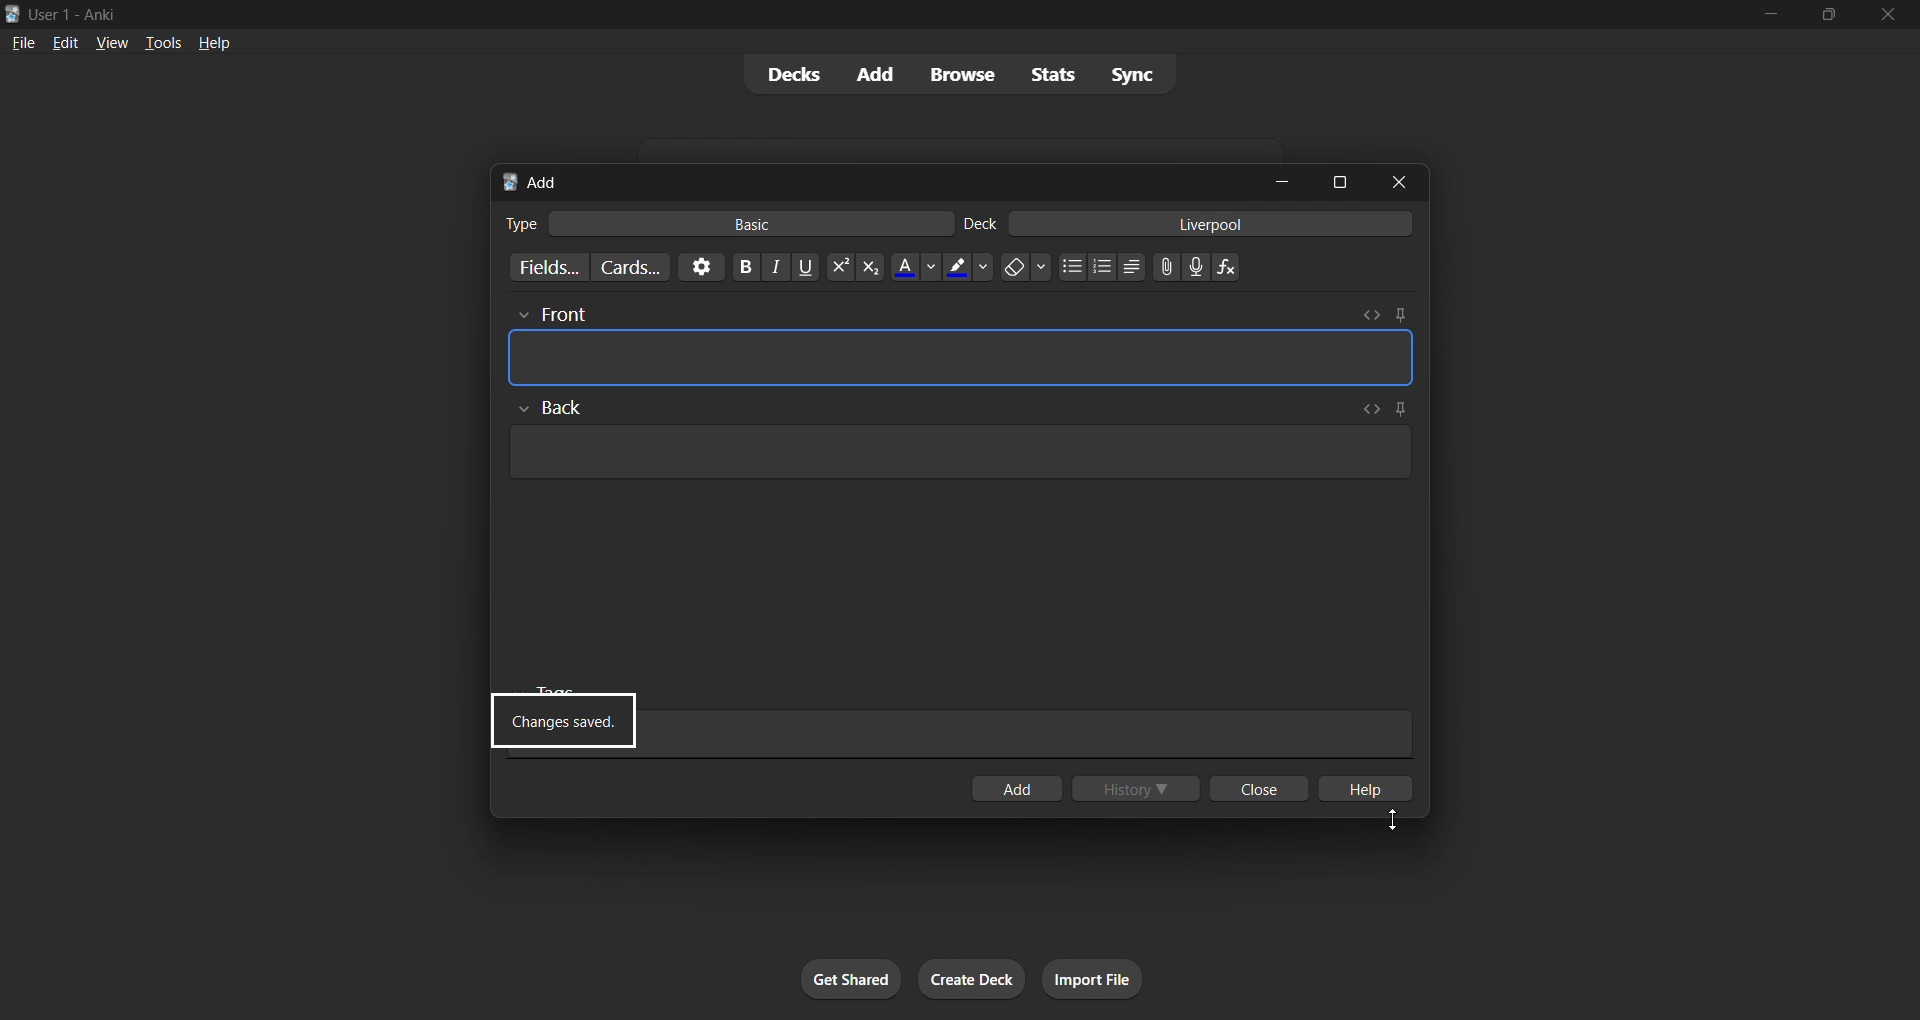  I want to click on eraser, so click(1022, 265).